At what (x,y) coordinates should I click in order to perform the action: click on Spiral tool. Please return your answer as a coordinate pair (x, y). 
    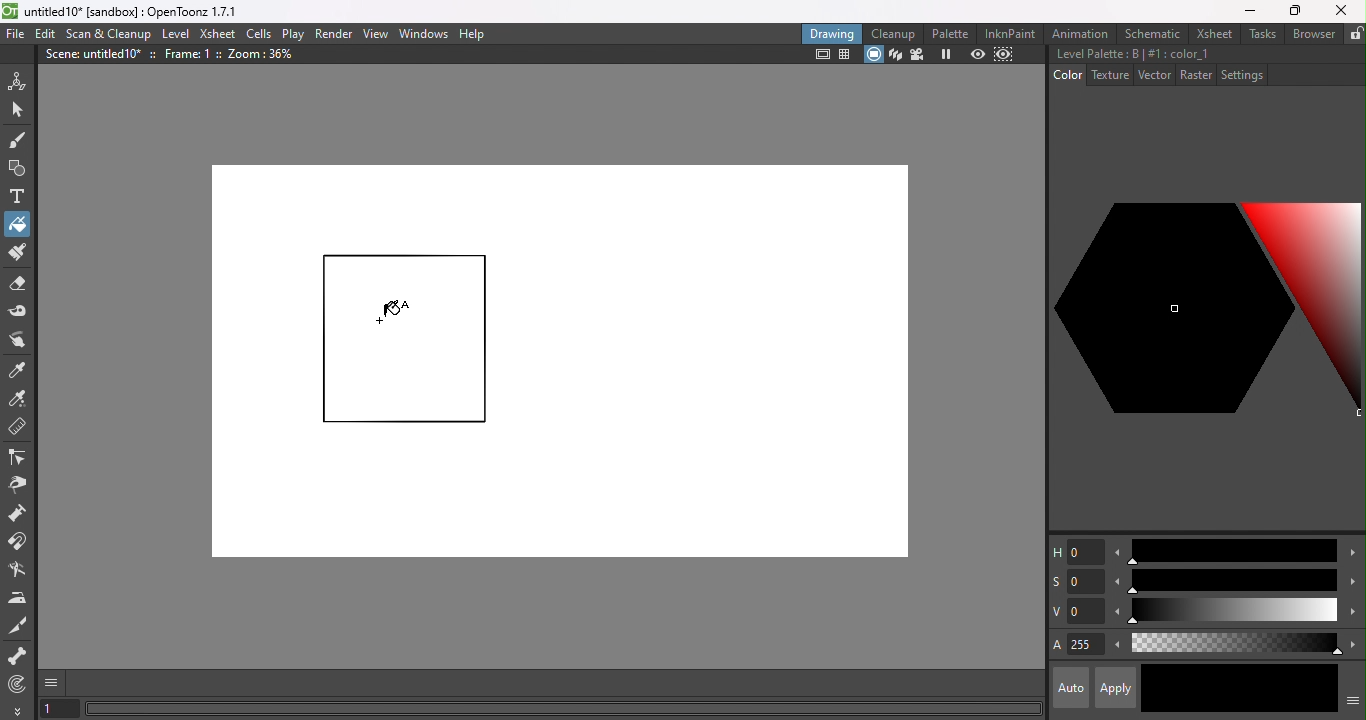
    Looking at the image, I should click on (22, 683).